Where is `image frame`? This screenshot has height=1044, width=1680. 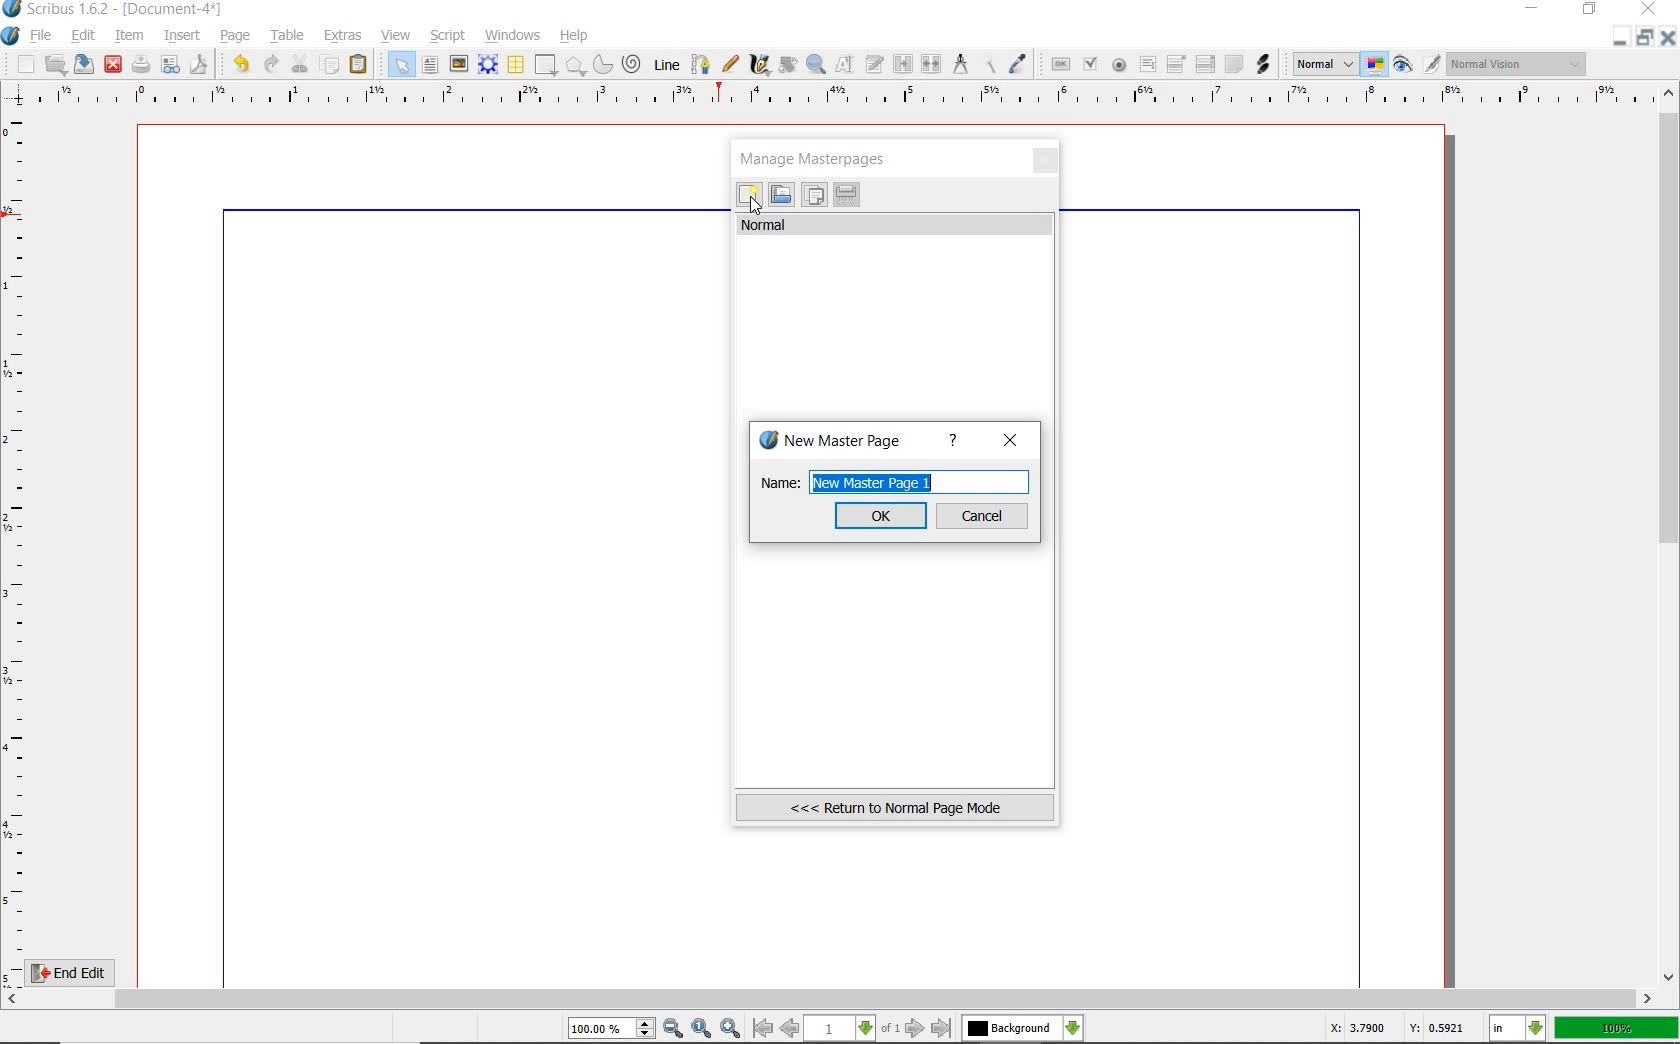 image frame is located at coordinates (459, 64).